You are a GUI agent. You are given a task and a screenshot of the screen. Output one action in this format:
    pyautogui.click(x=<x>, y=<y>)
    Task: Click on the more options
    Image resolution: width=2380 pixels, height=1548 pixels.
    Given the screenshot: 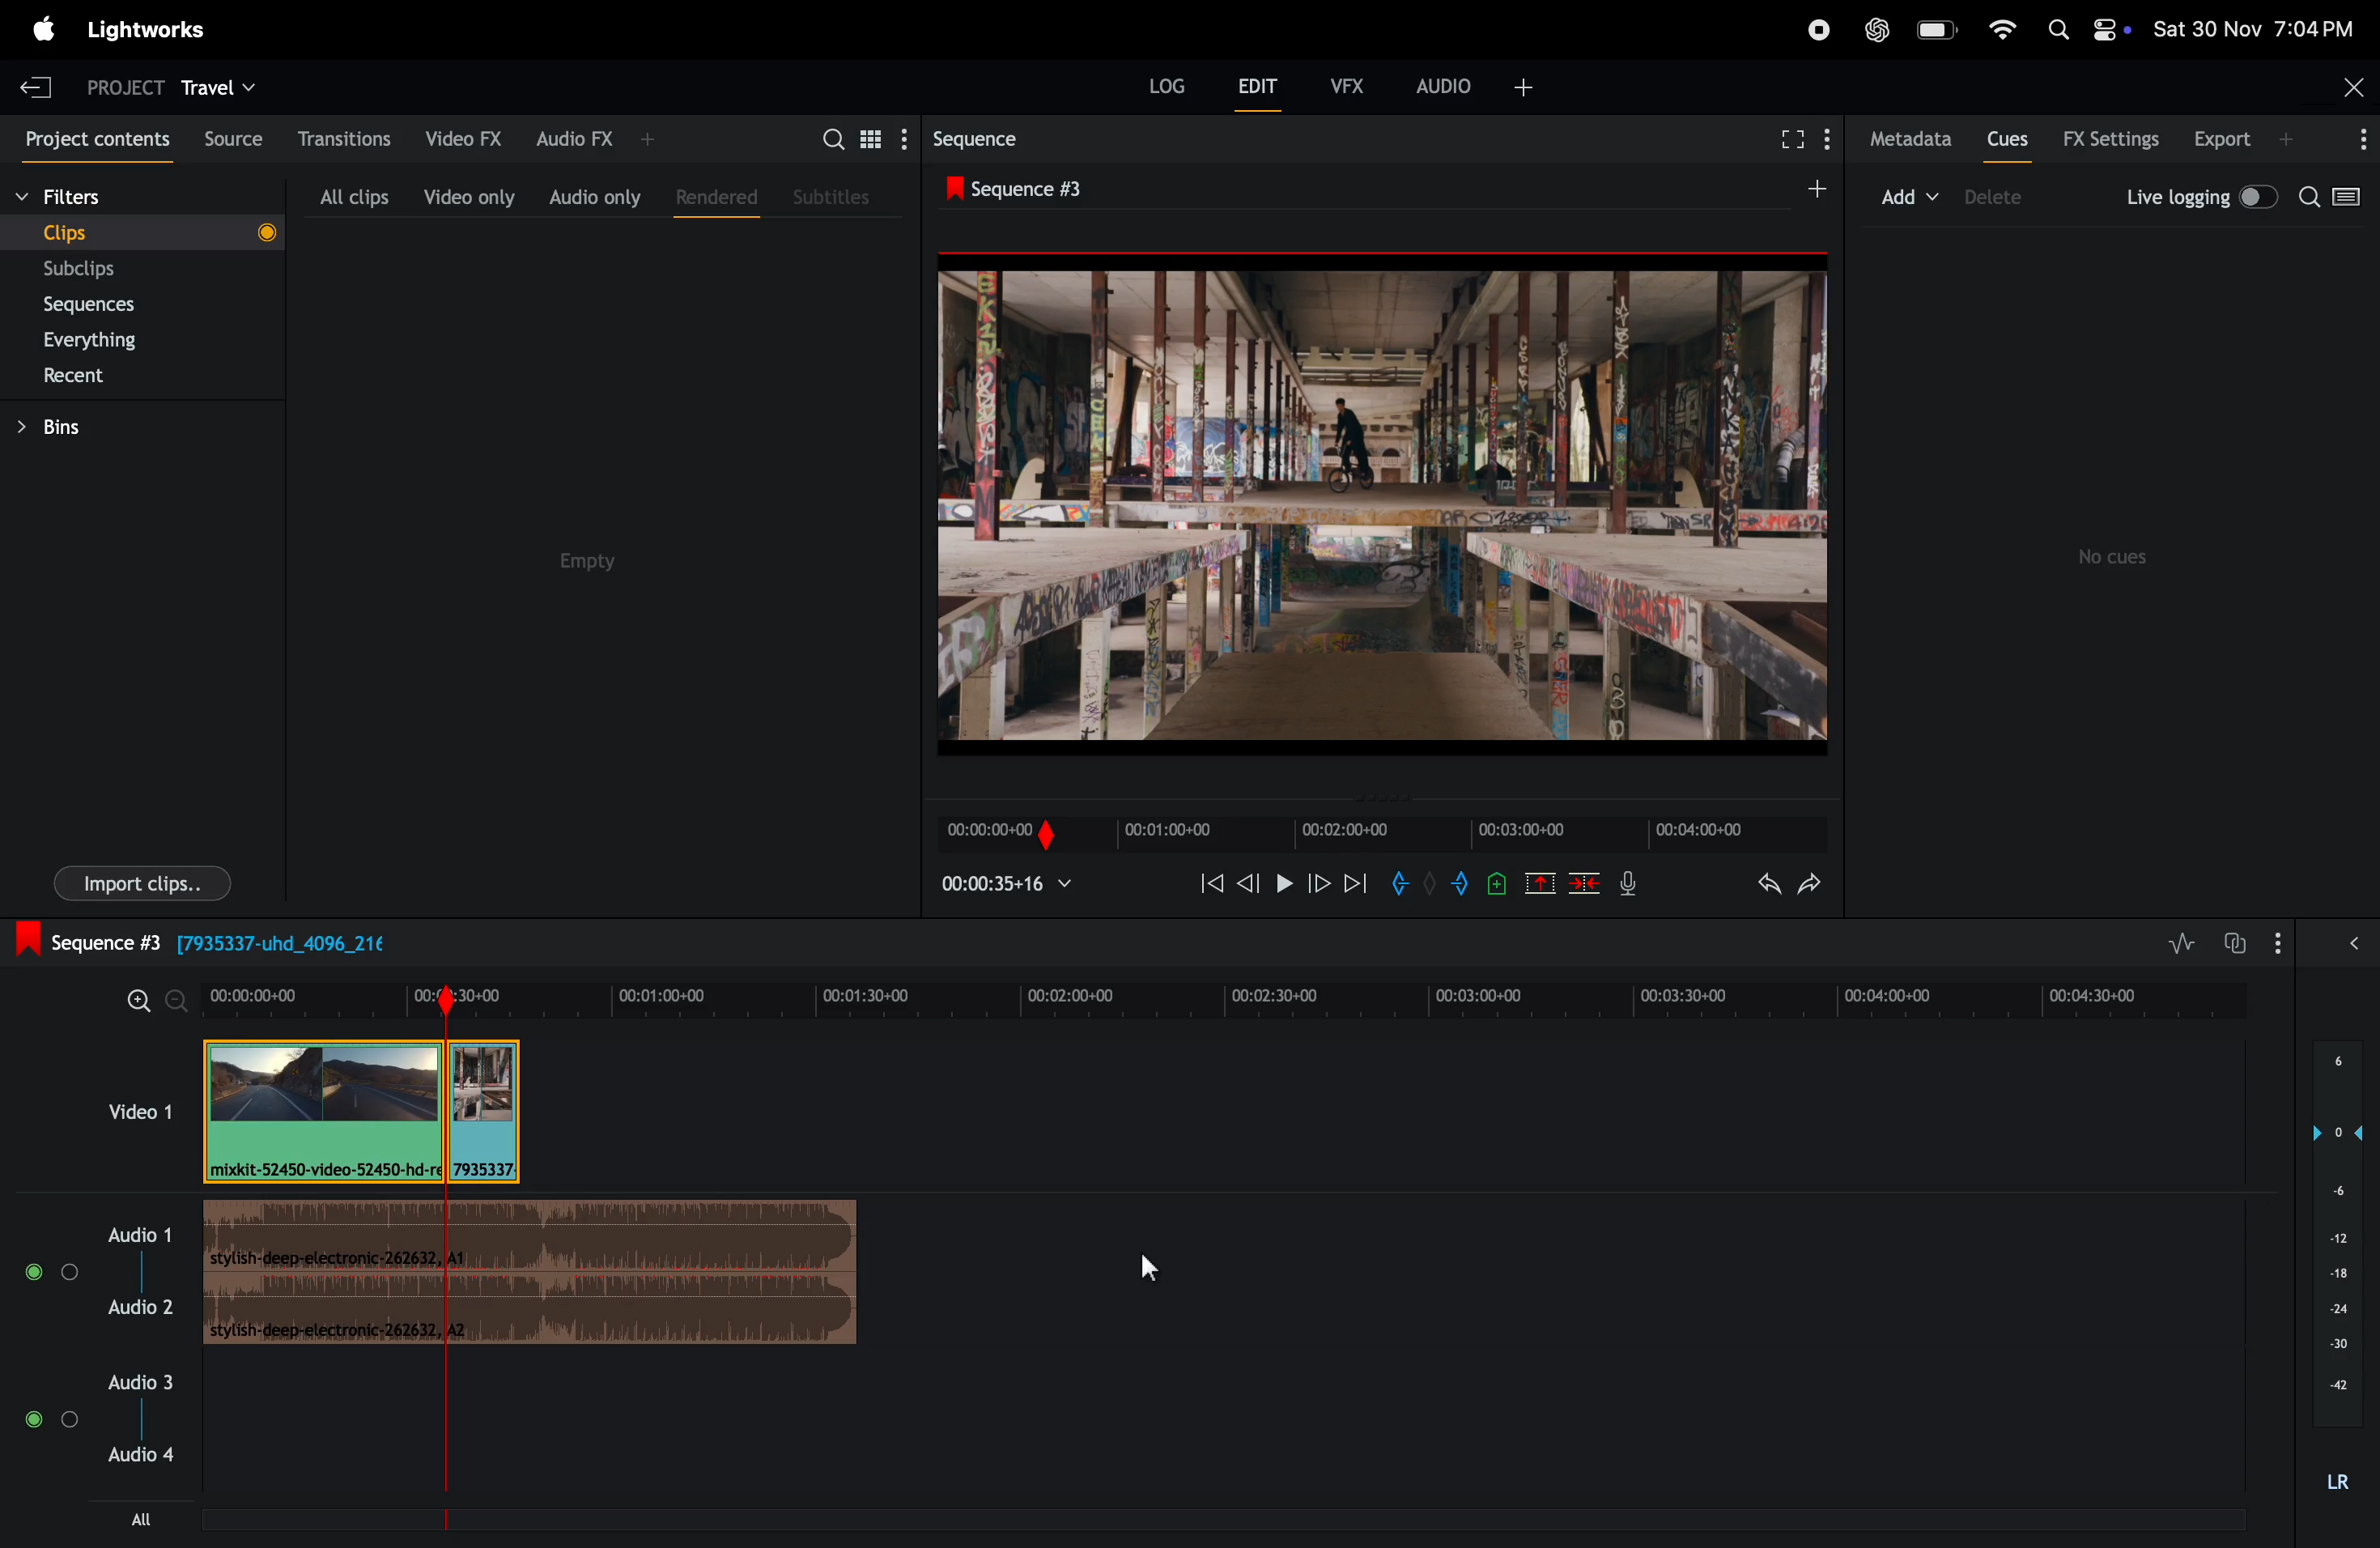 What is the action you would take?
    pyautogui.click(x=2353, y=140)
    